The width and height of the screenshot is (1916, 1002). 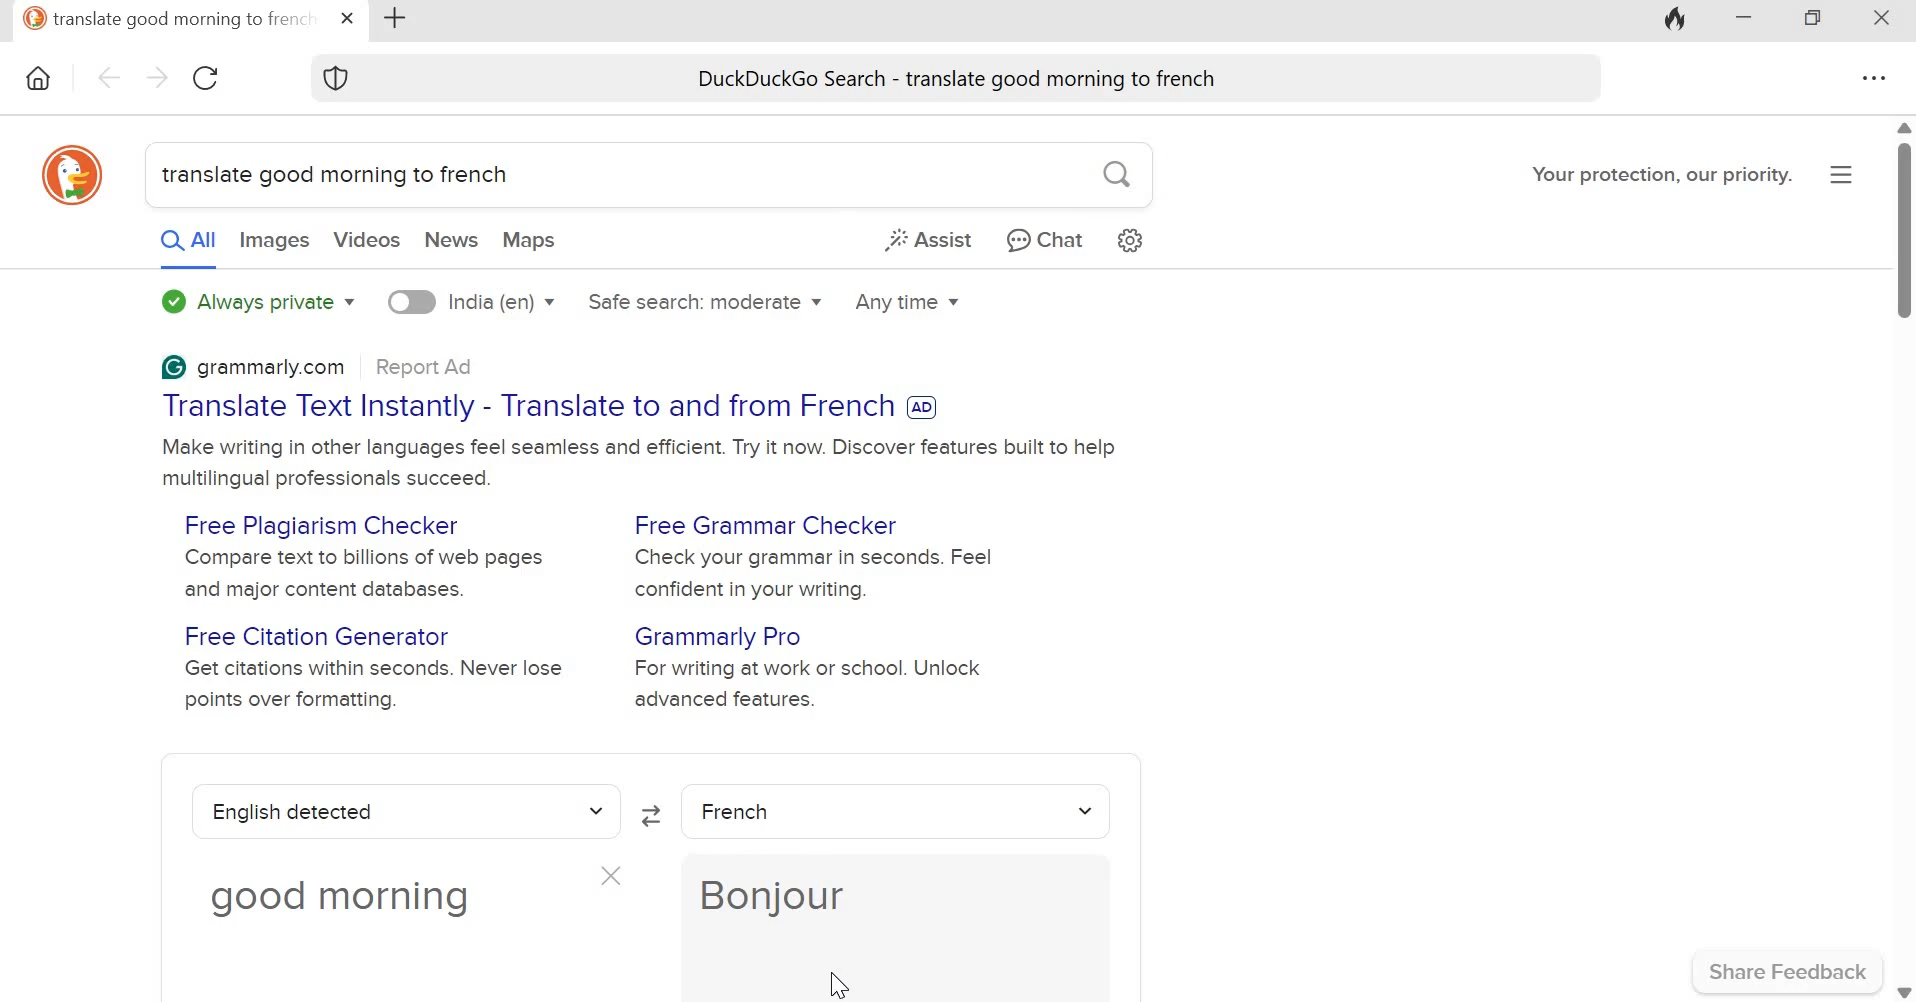 What do you see at coordinates (186, 239) in the screenshot?
I see `All` at bounding box center [186, 239].